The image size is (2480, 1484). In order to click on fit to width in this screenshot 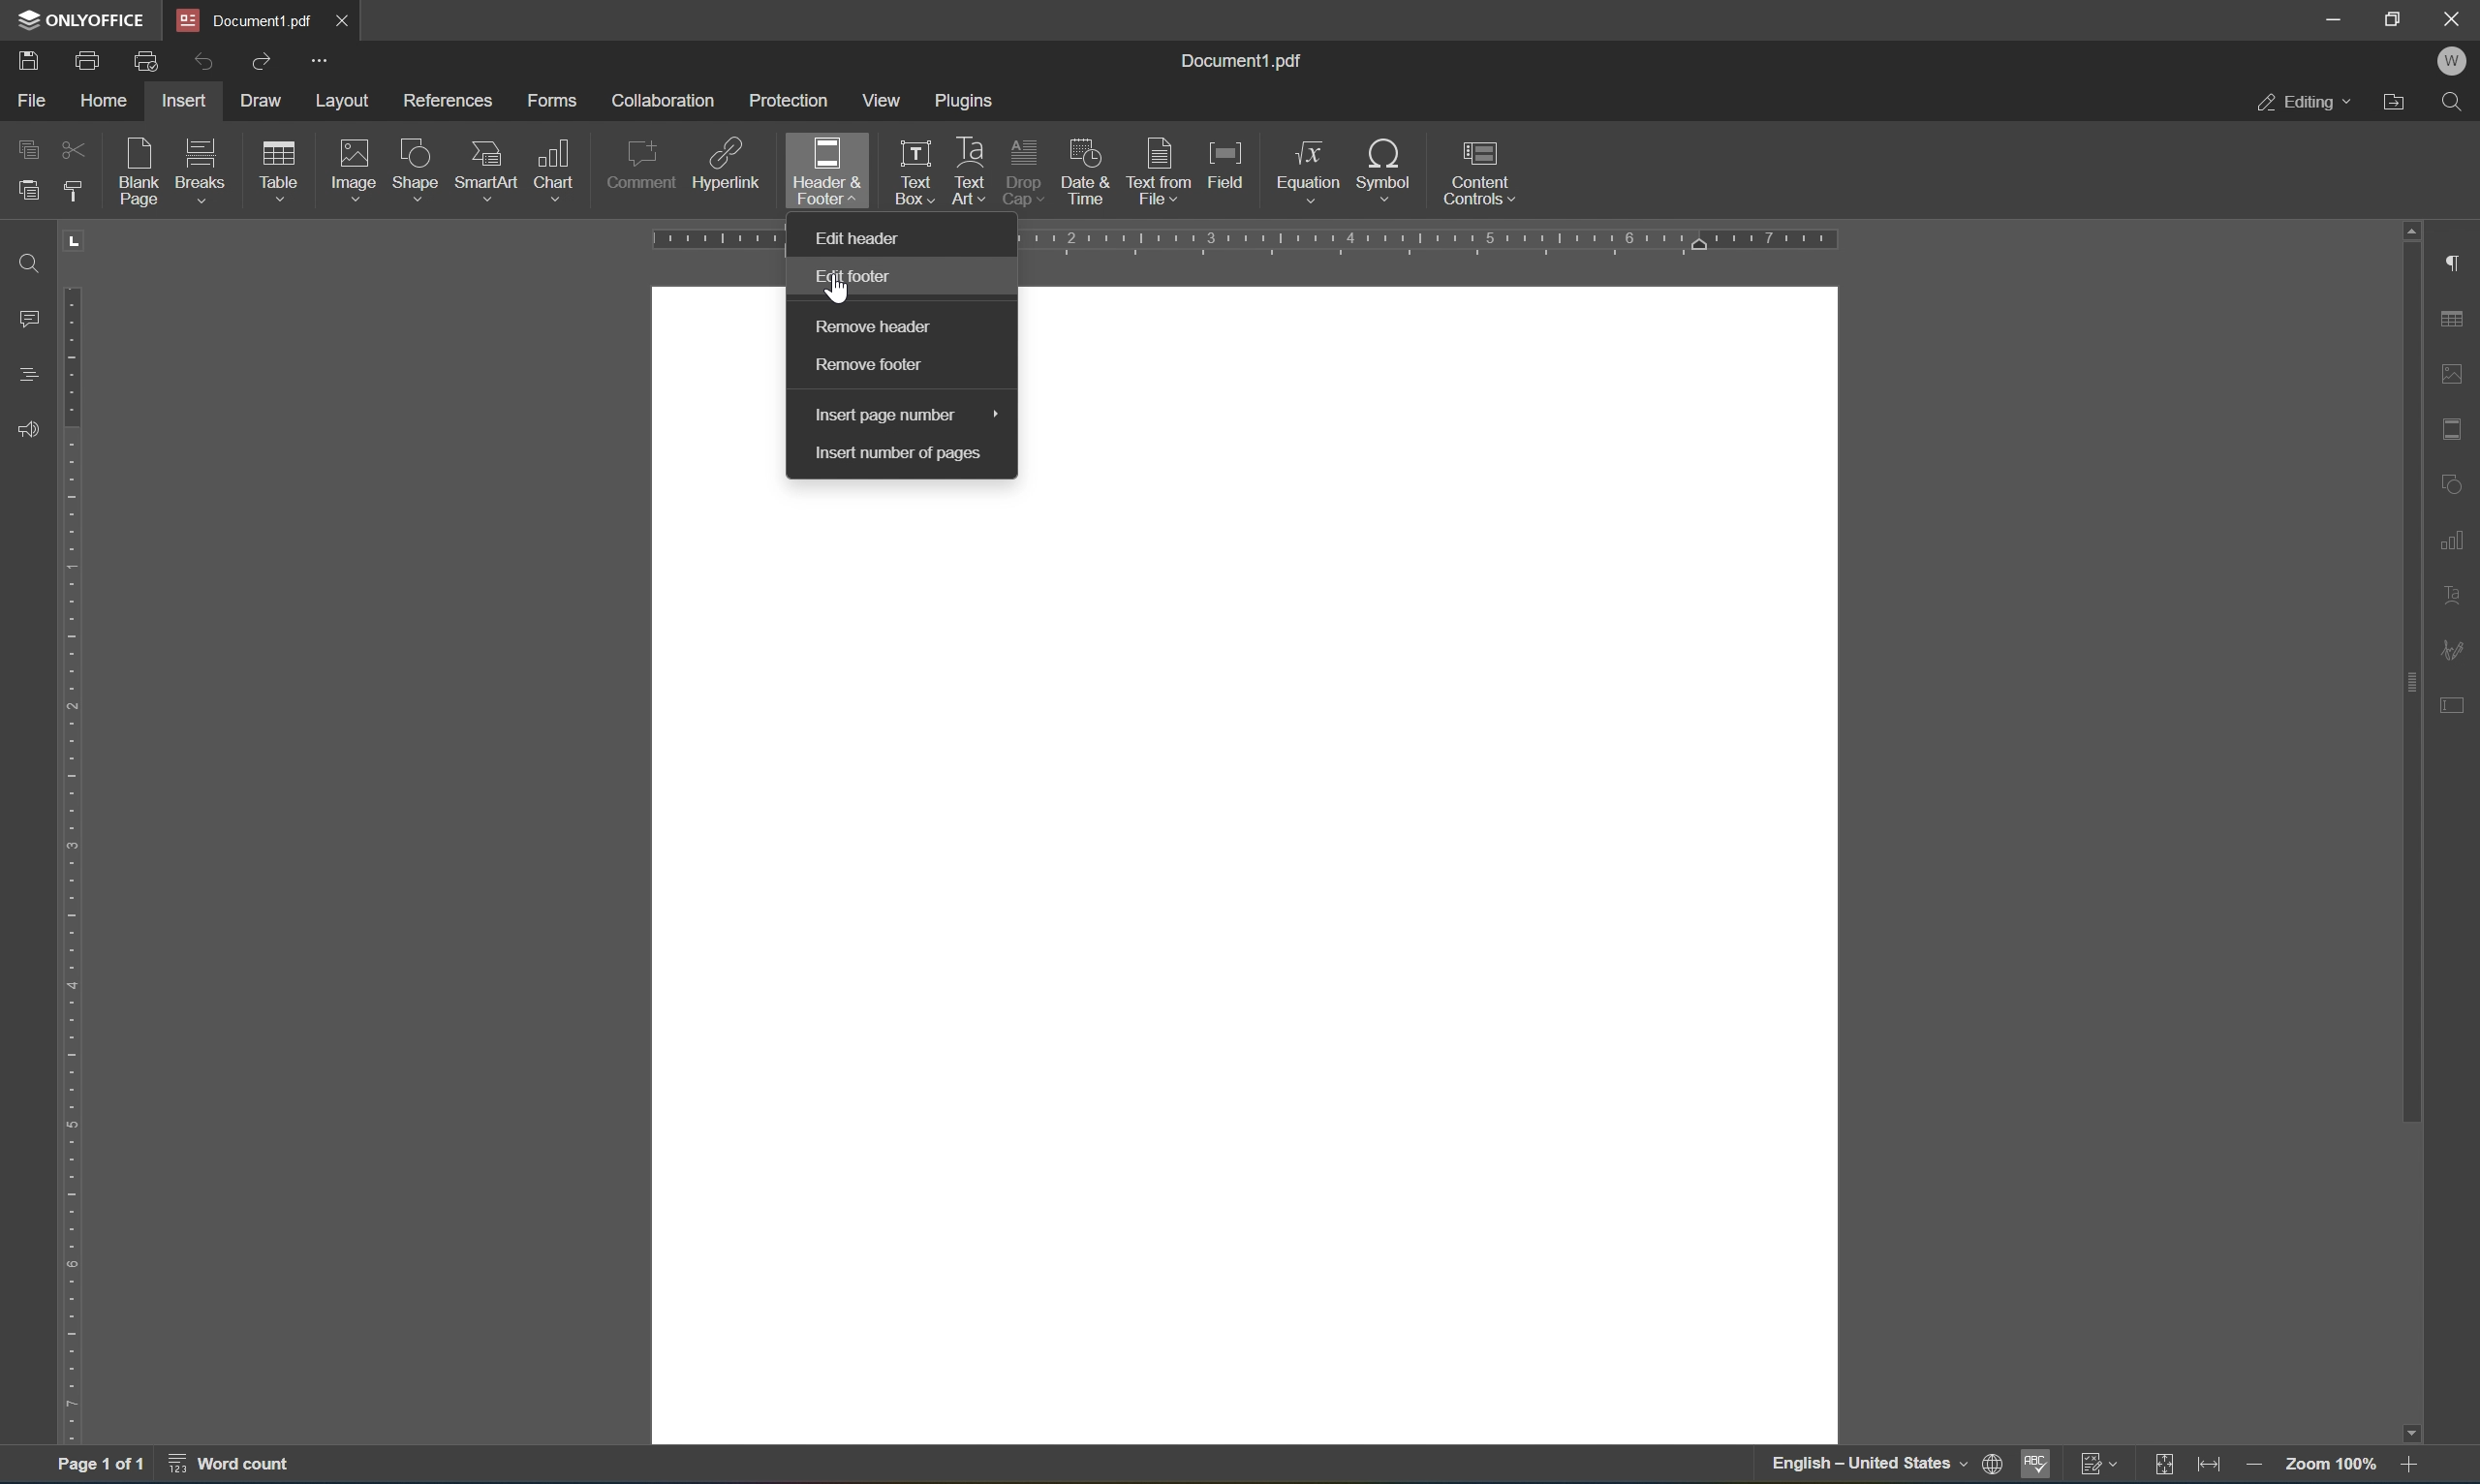, I will do `click(2209, 1466)`.